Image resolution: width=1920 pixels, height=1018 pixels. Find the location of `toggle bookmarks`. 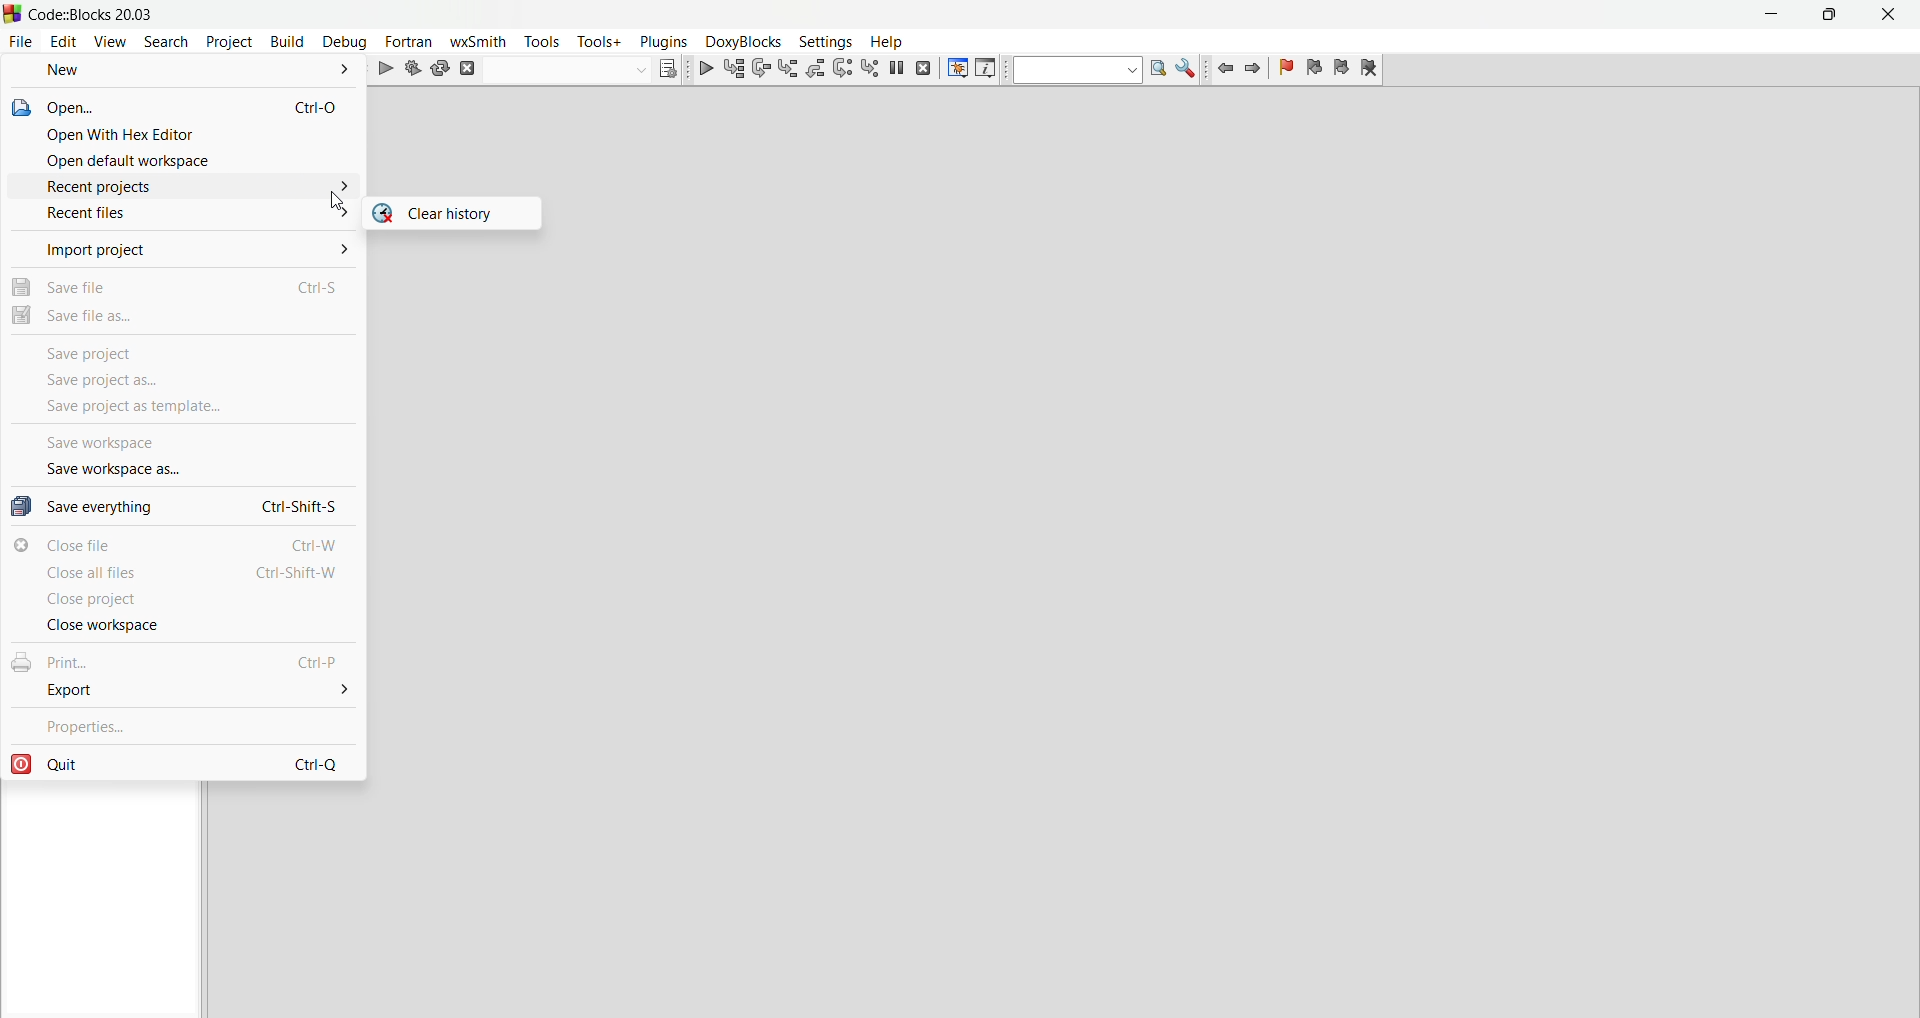

toggle bookmarks is located at coordinates (1285, 69).